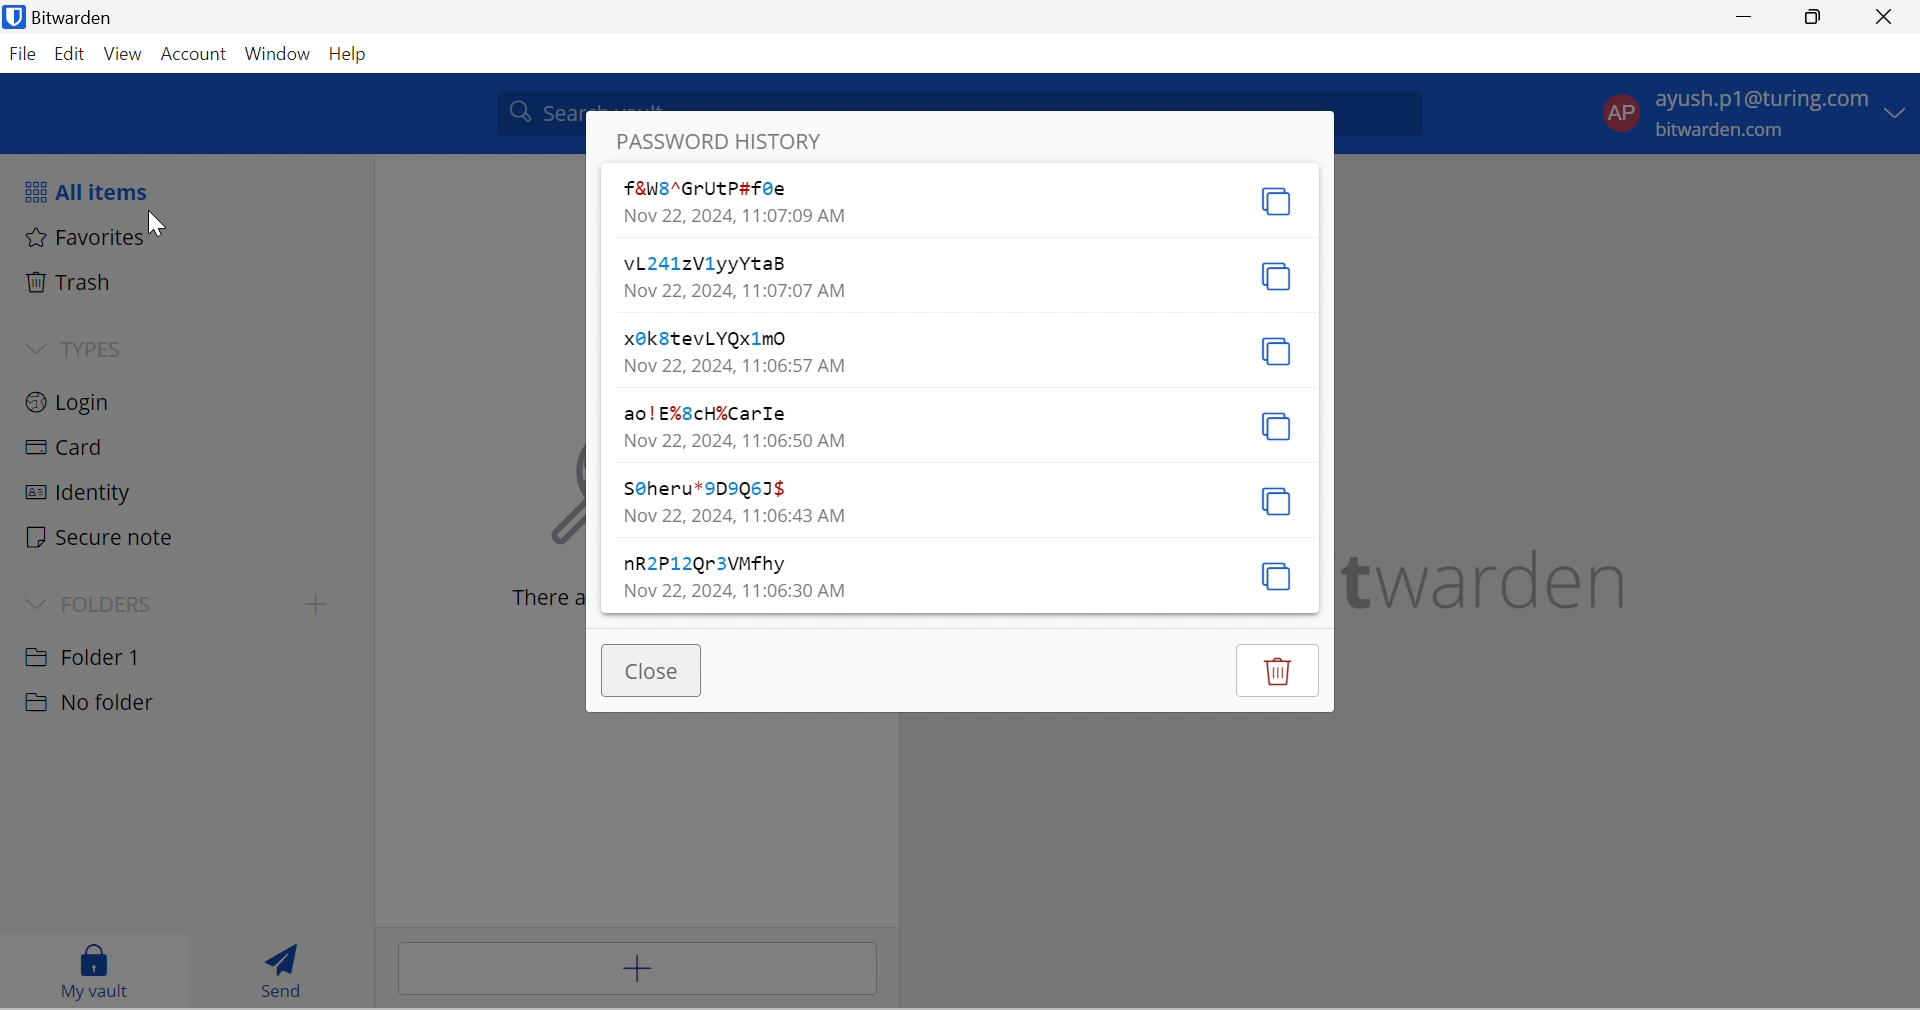 This screenshot has height=1010, width=1920. Describe the element at coordinates (1276, 203) in the screenshot. I see `Copy` at that location.